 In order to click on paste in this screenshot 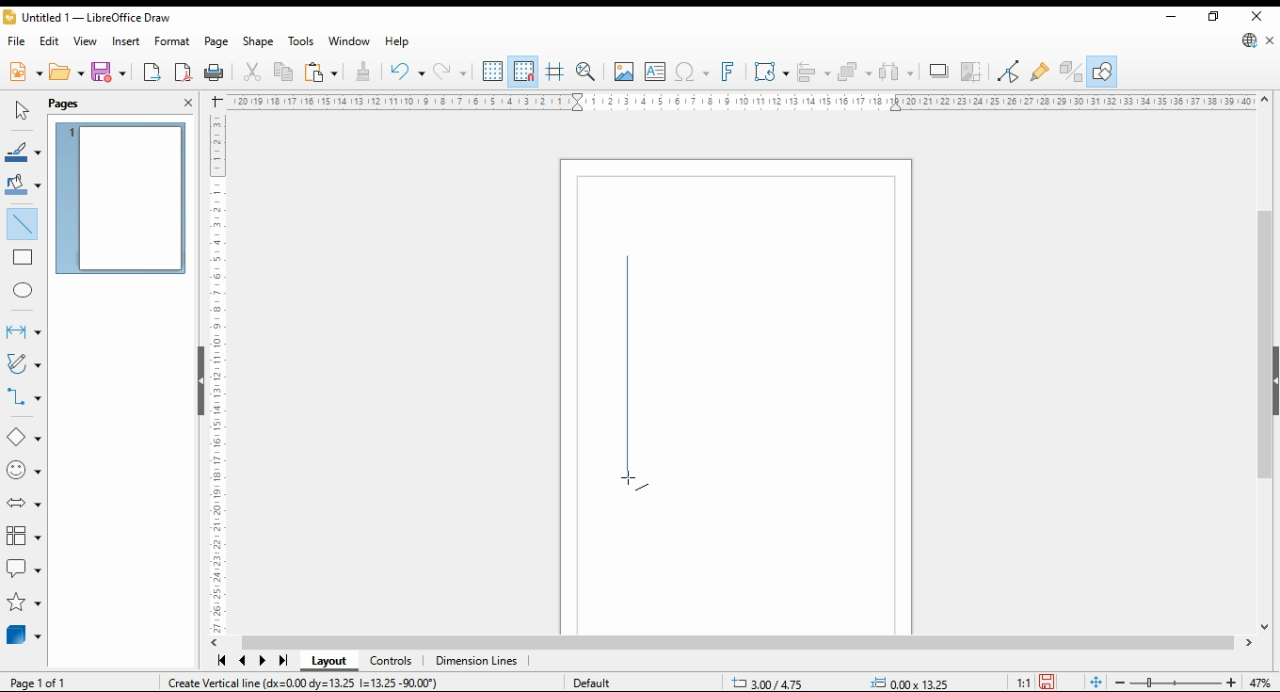, I will do `click(319, 72)`.